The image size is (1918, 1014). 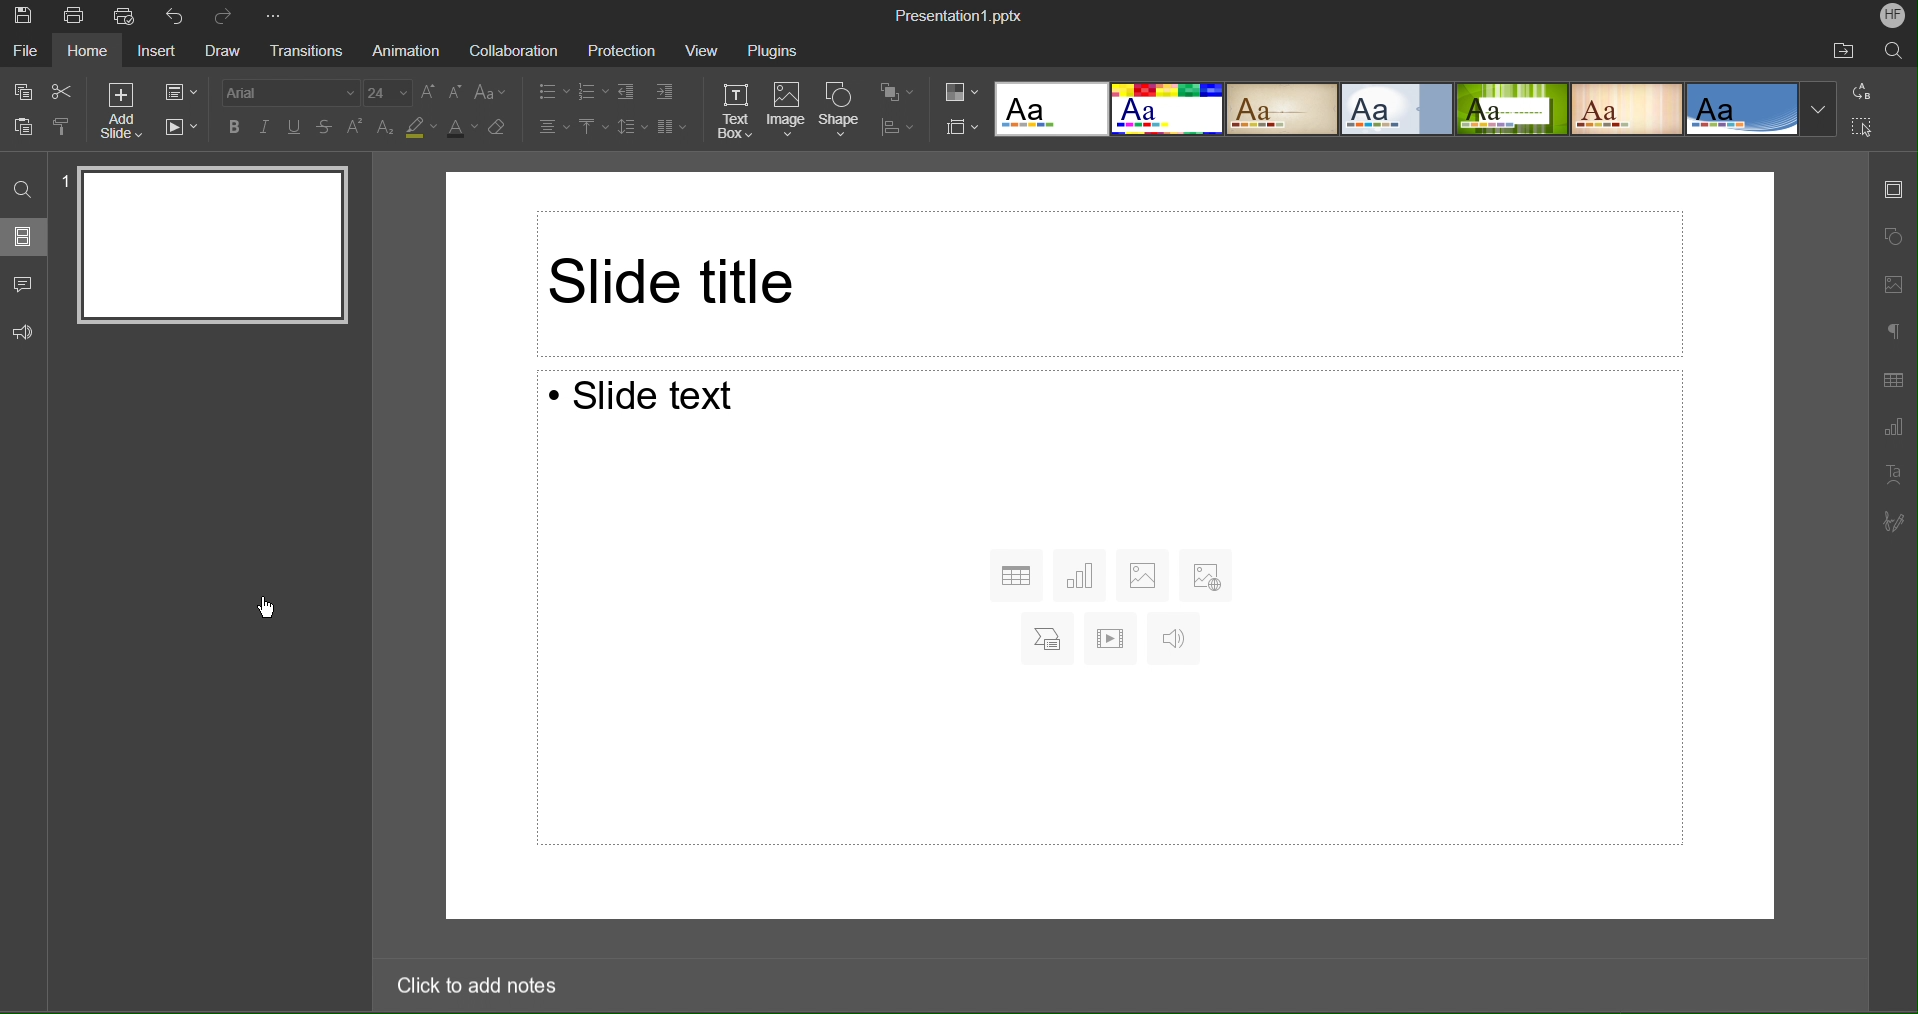 What do you see at coordinates (24, 284) in the screenshot?
I see `Comments` at bounding box center [24, 284].